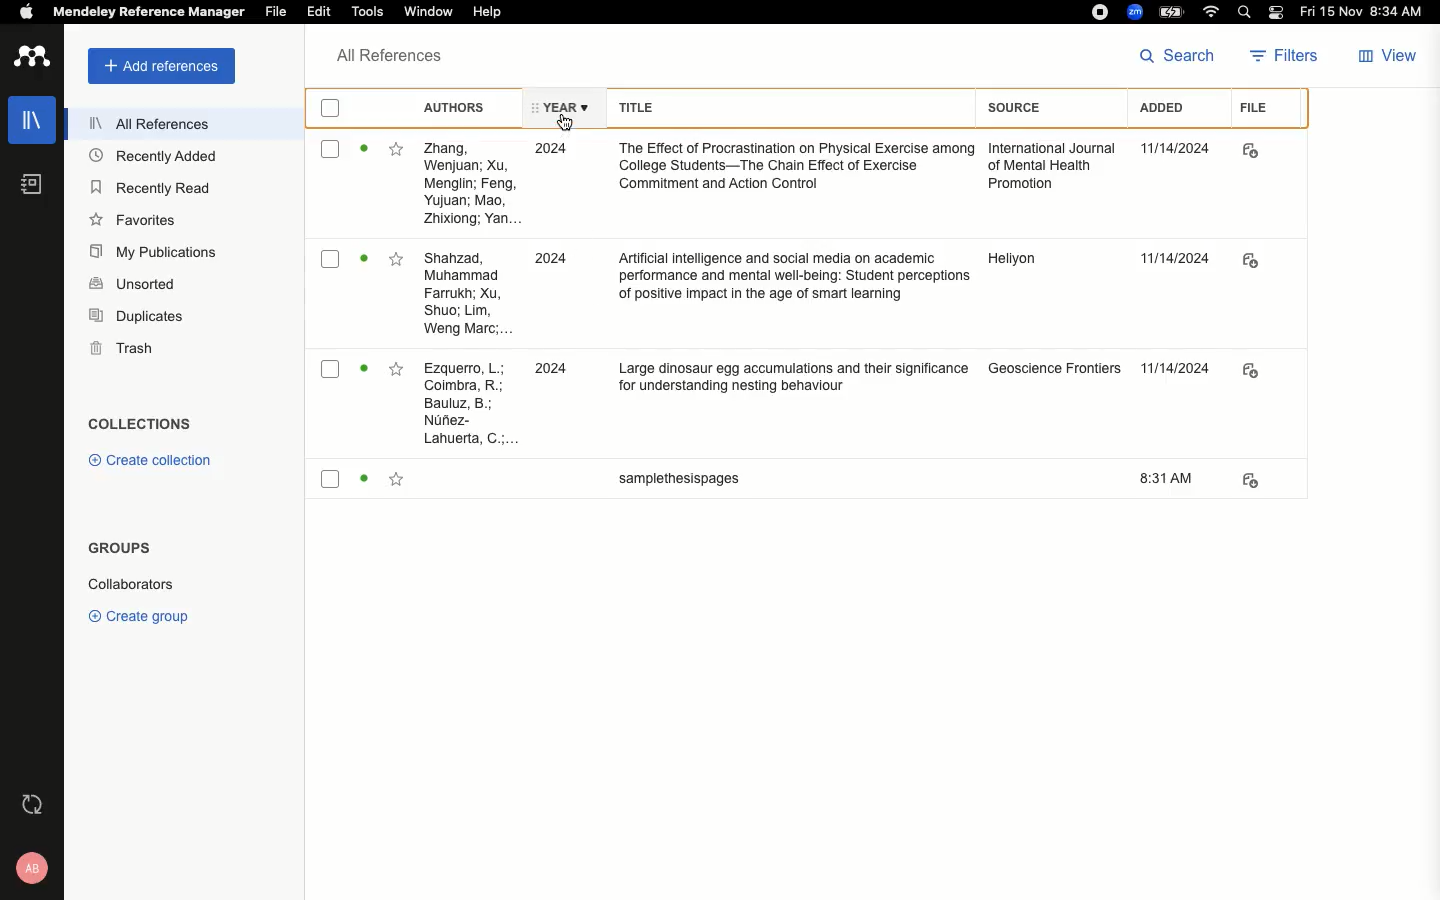 The width and height of the screenshot is (1440, 900). Describe the element at coordinates (365, 262) in the screenshot. I see `view status` at that location.